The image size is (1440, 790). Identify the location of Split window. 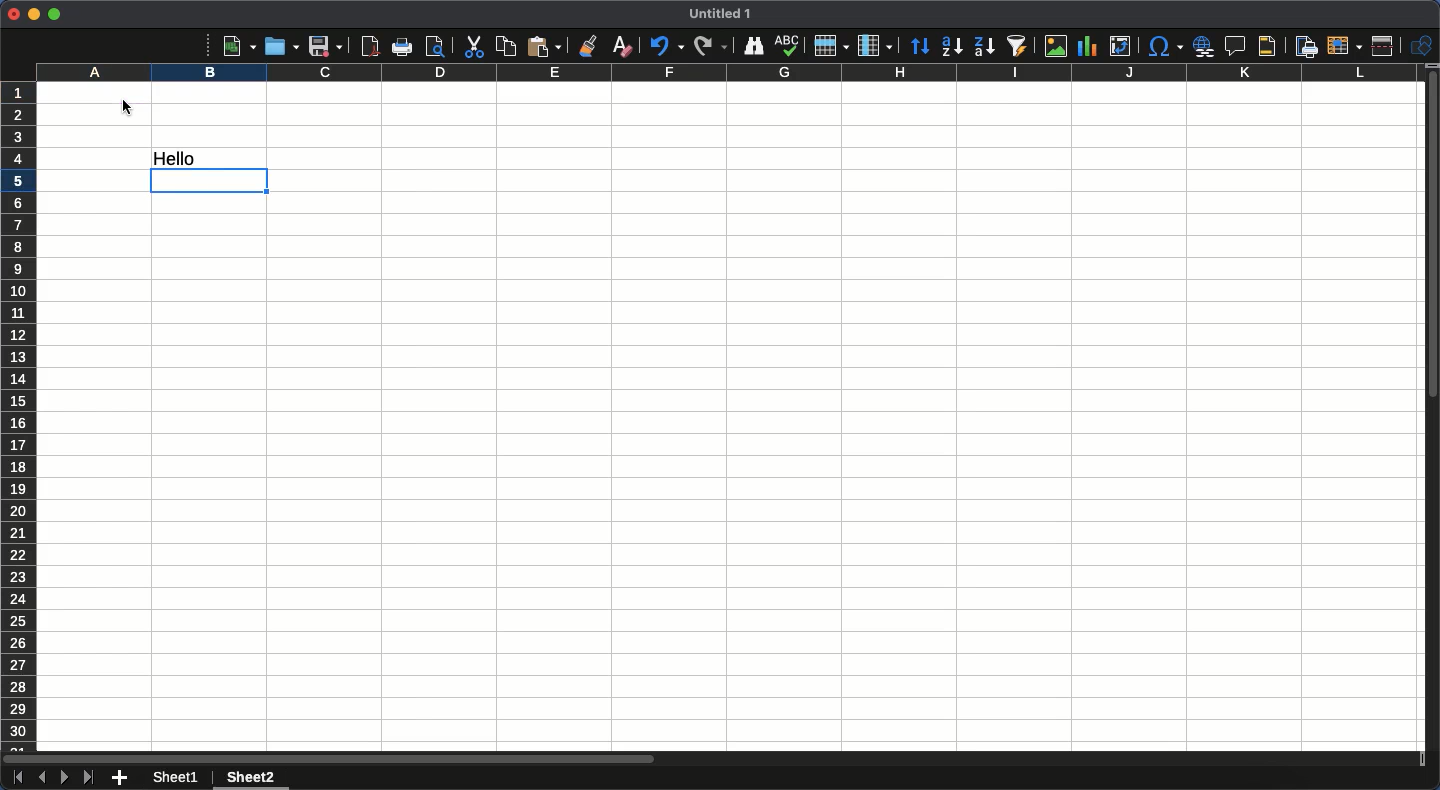
(1387, 46).